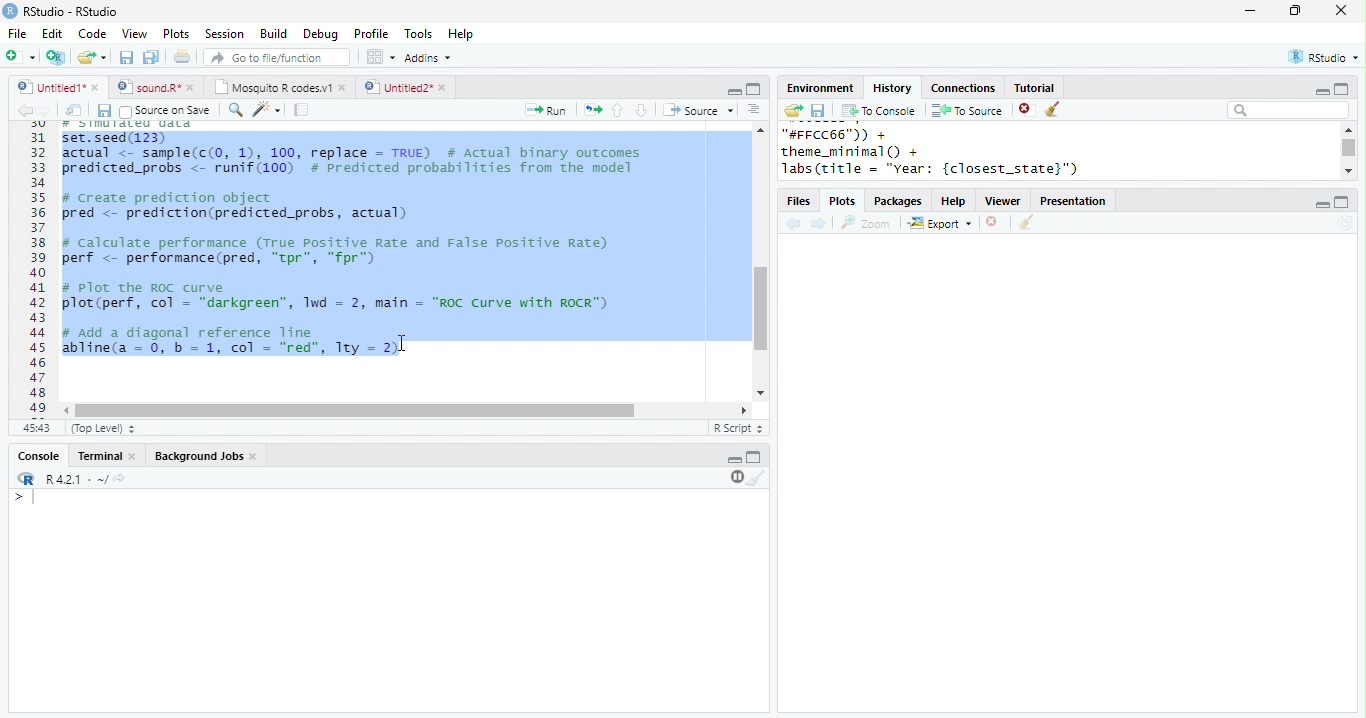  I want to click on close, so click(445, 88).